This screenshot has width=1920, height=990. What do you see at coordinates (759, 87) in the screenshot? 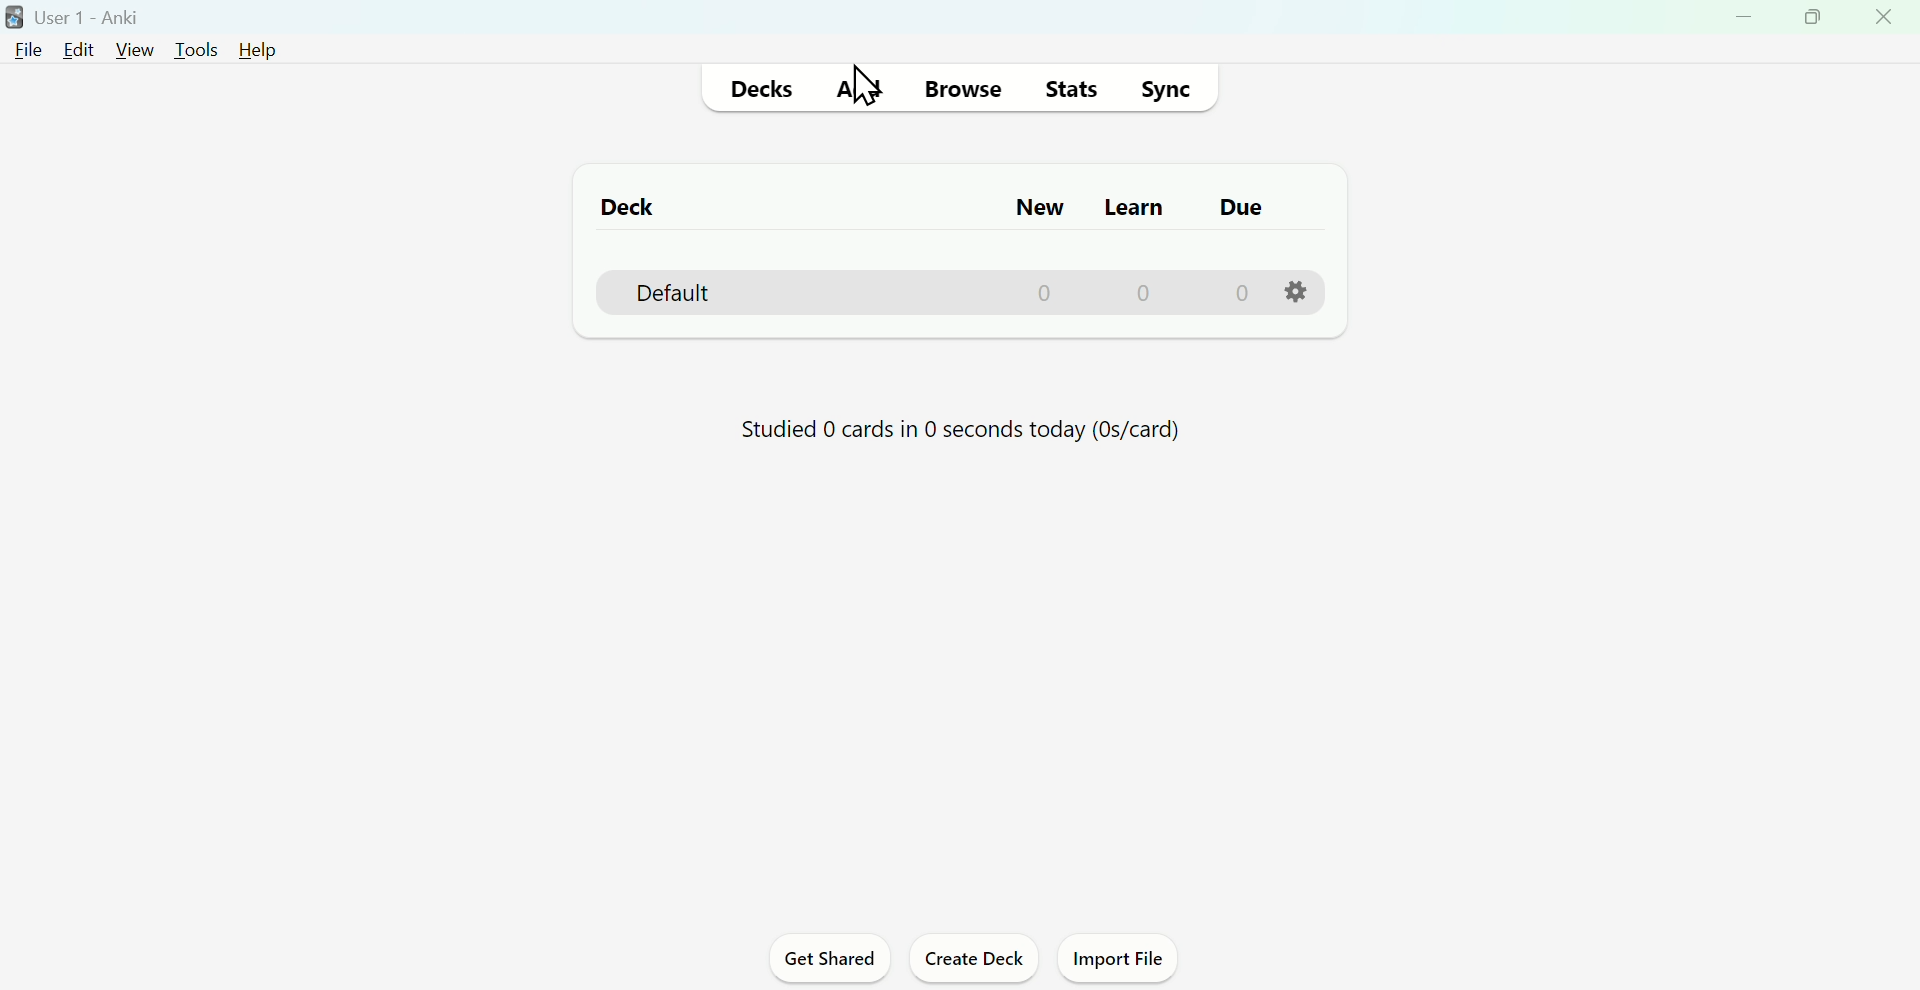
I see `Decks` at bounding box center [759, 87].